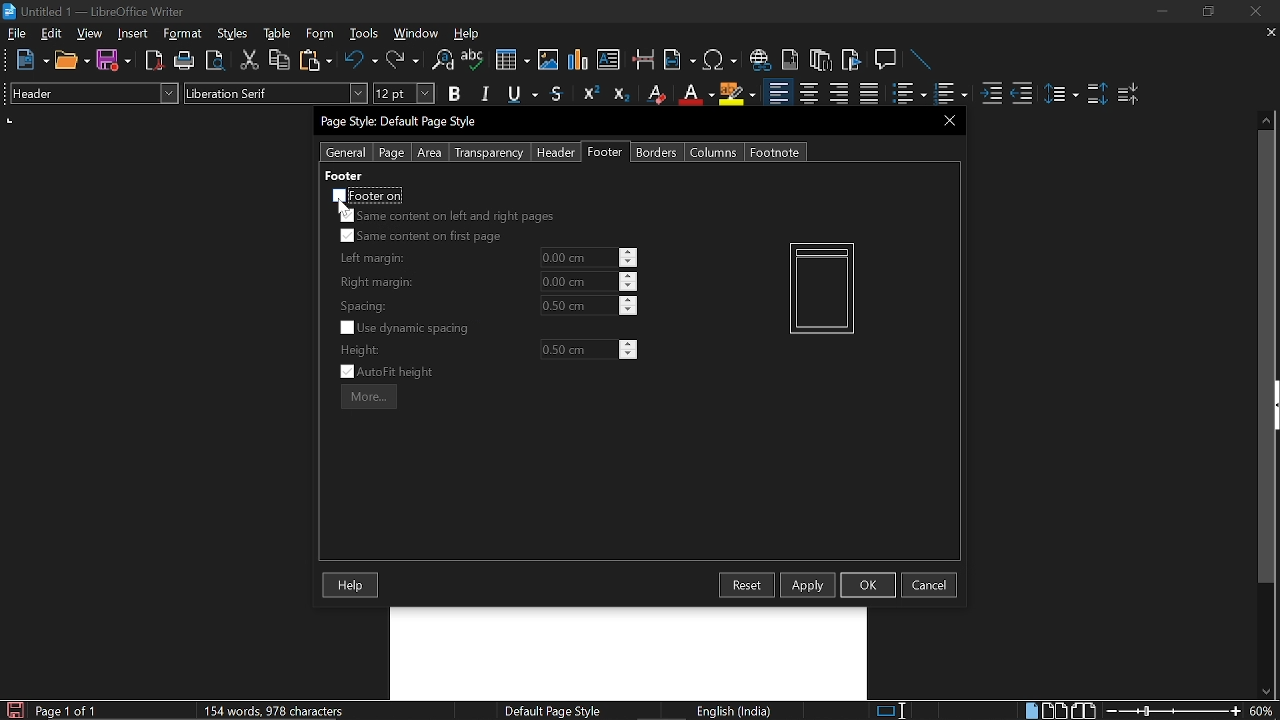 The height and width of the screenshot is (720, 1280). I want to click on Cursor, so click(346, 208).